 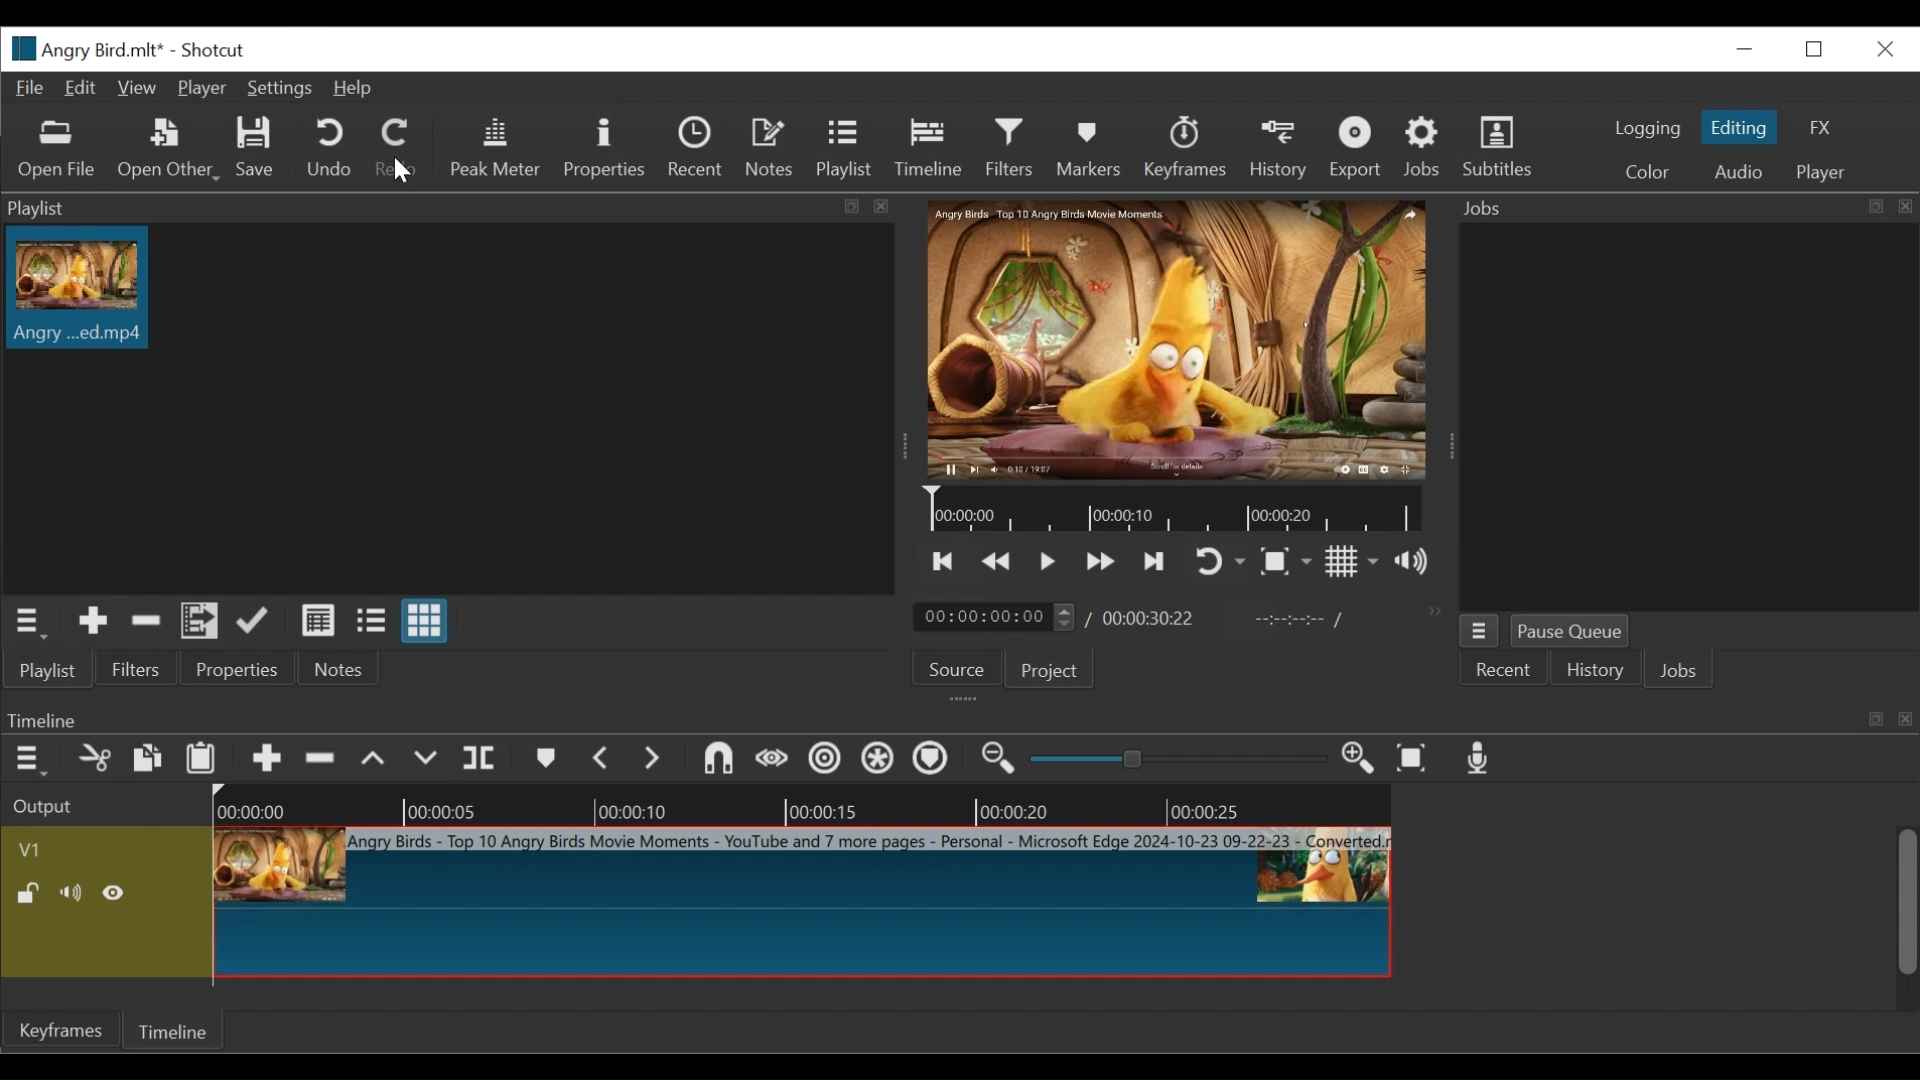 What do you see at coordinates (1186, 147) in the screenshot?
I see `Keyframes` at bounding box center [1186, 147].